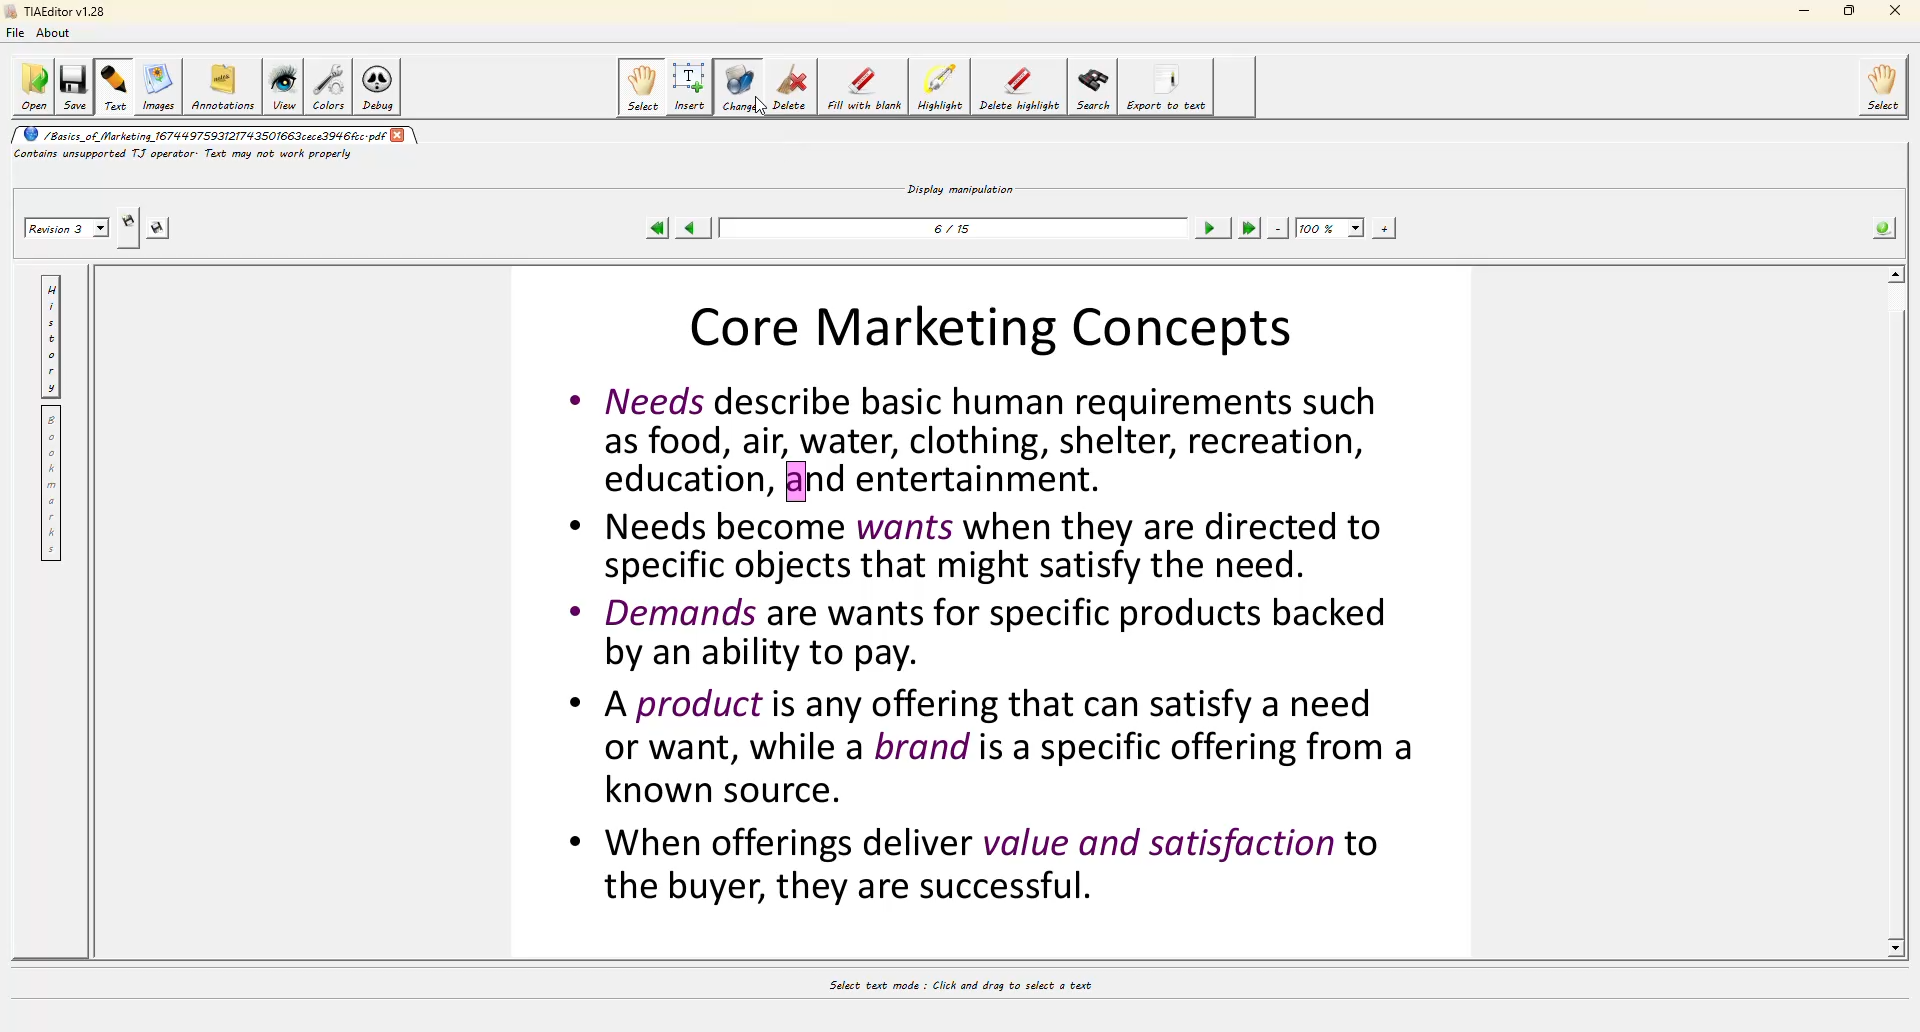 The image size is (1920, 1032). Describe the element at coordinates (1090, 88) in the screenshot. I see `search` at that location.